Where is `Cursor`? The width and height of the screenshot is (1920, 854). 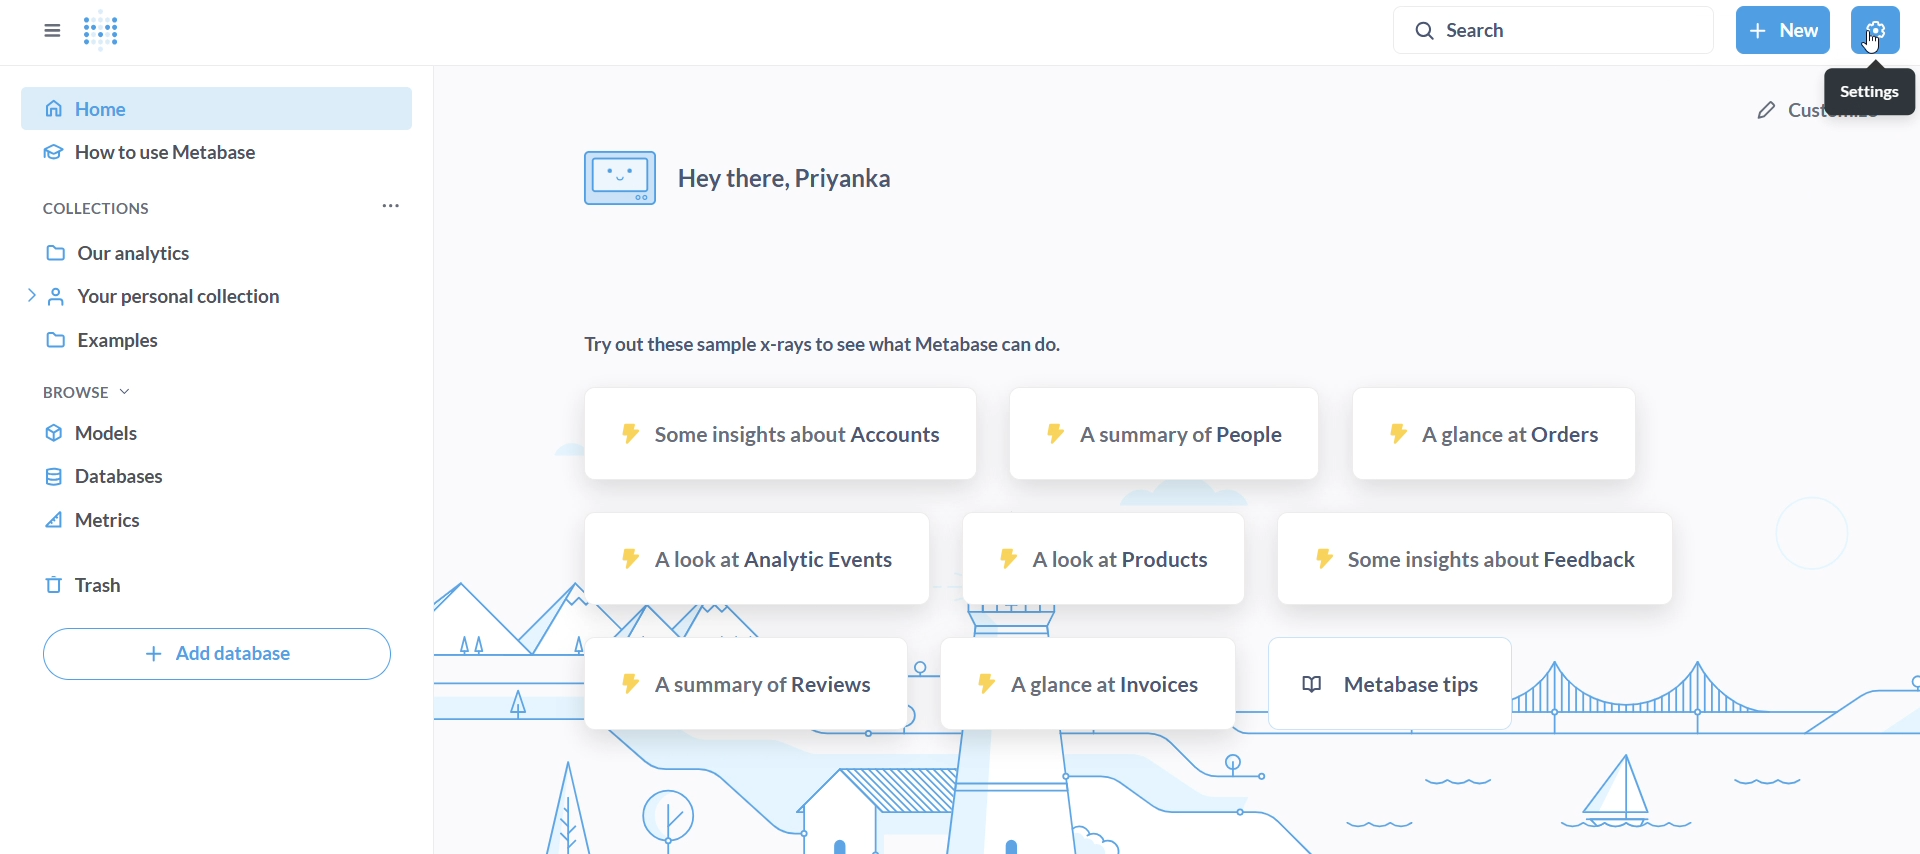
Cursor is located at coordinates (1872, 47).